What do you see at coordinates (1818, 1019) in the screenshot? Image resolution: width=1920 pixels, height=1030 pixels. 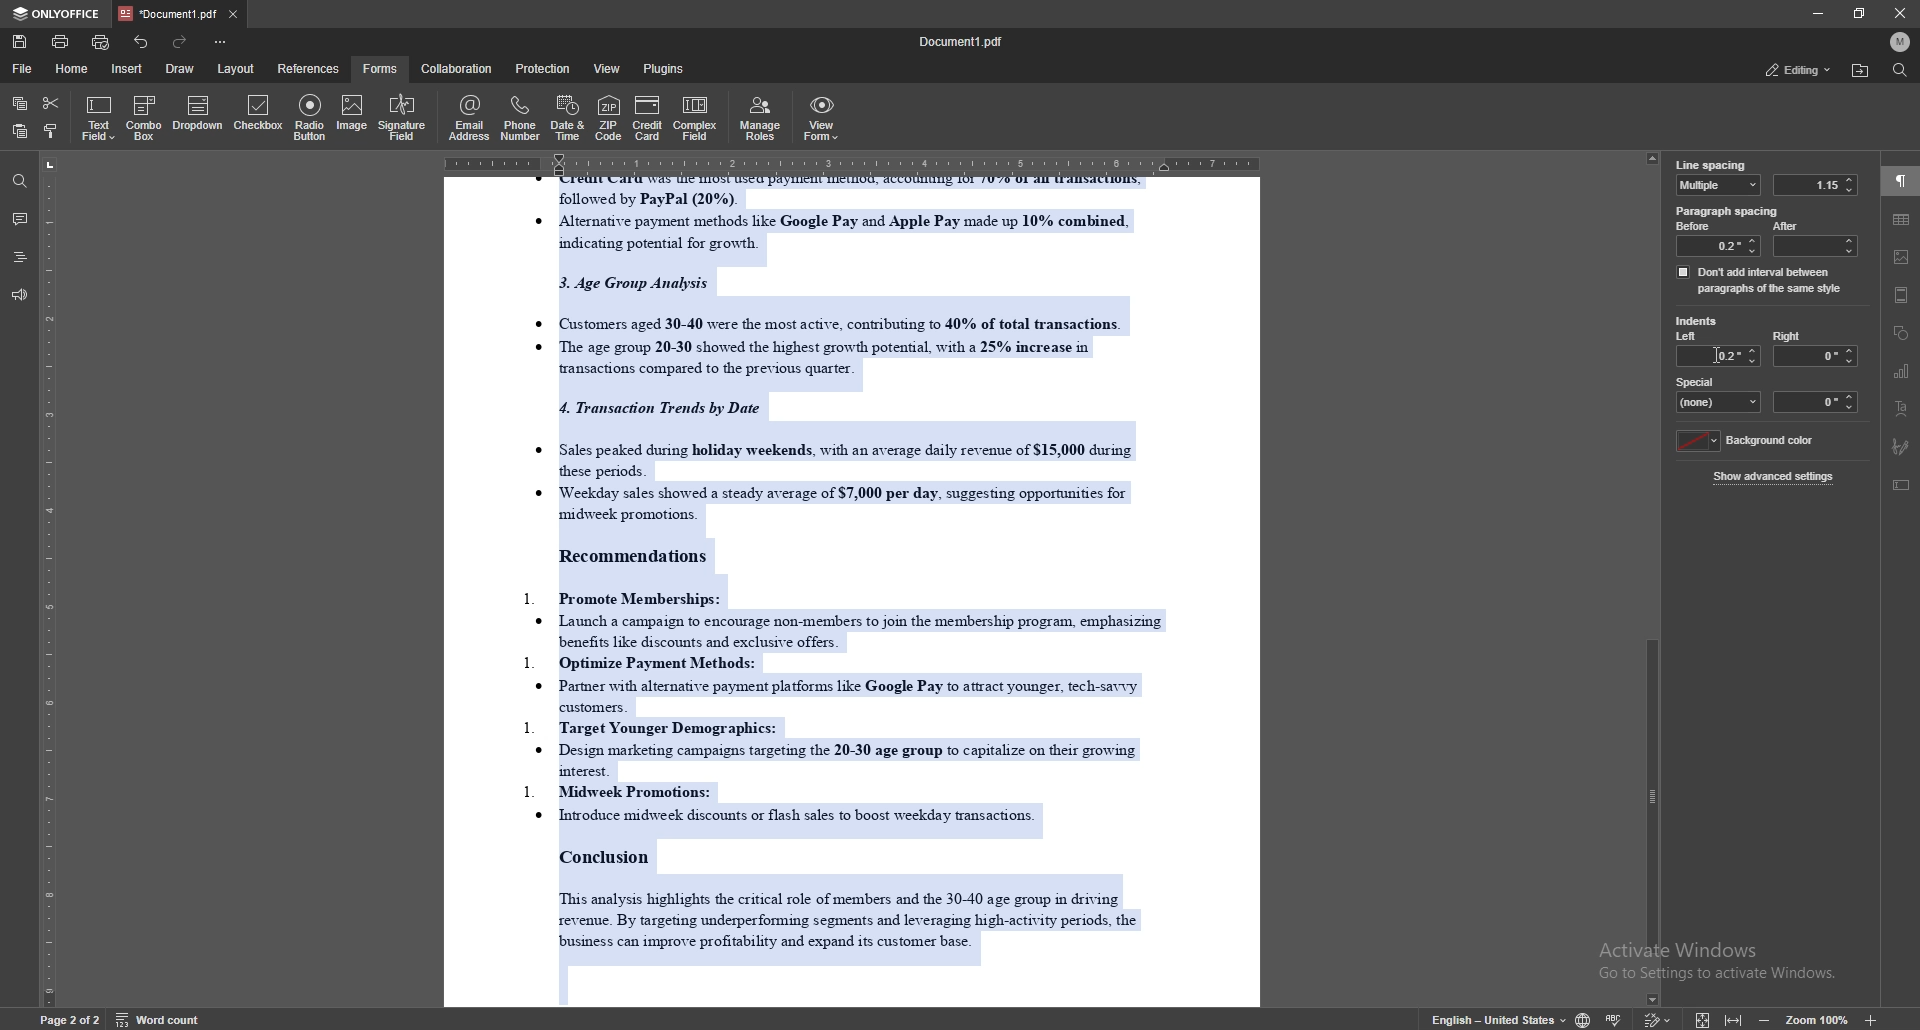 I see `zoom` at bounding box center [1818, 1019].